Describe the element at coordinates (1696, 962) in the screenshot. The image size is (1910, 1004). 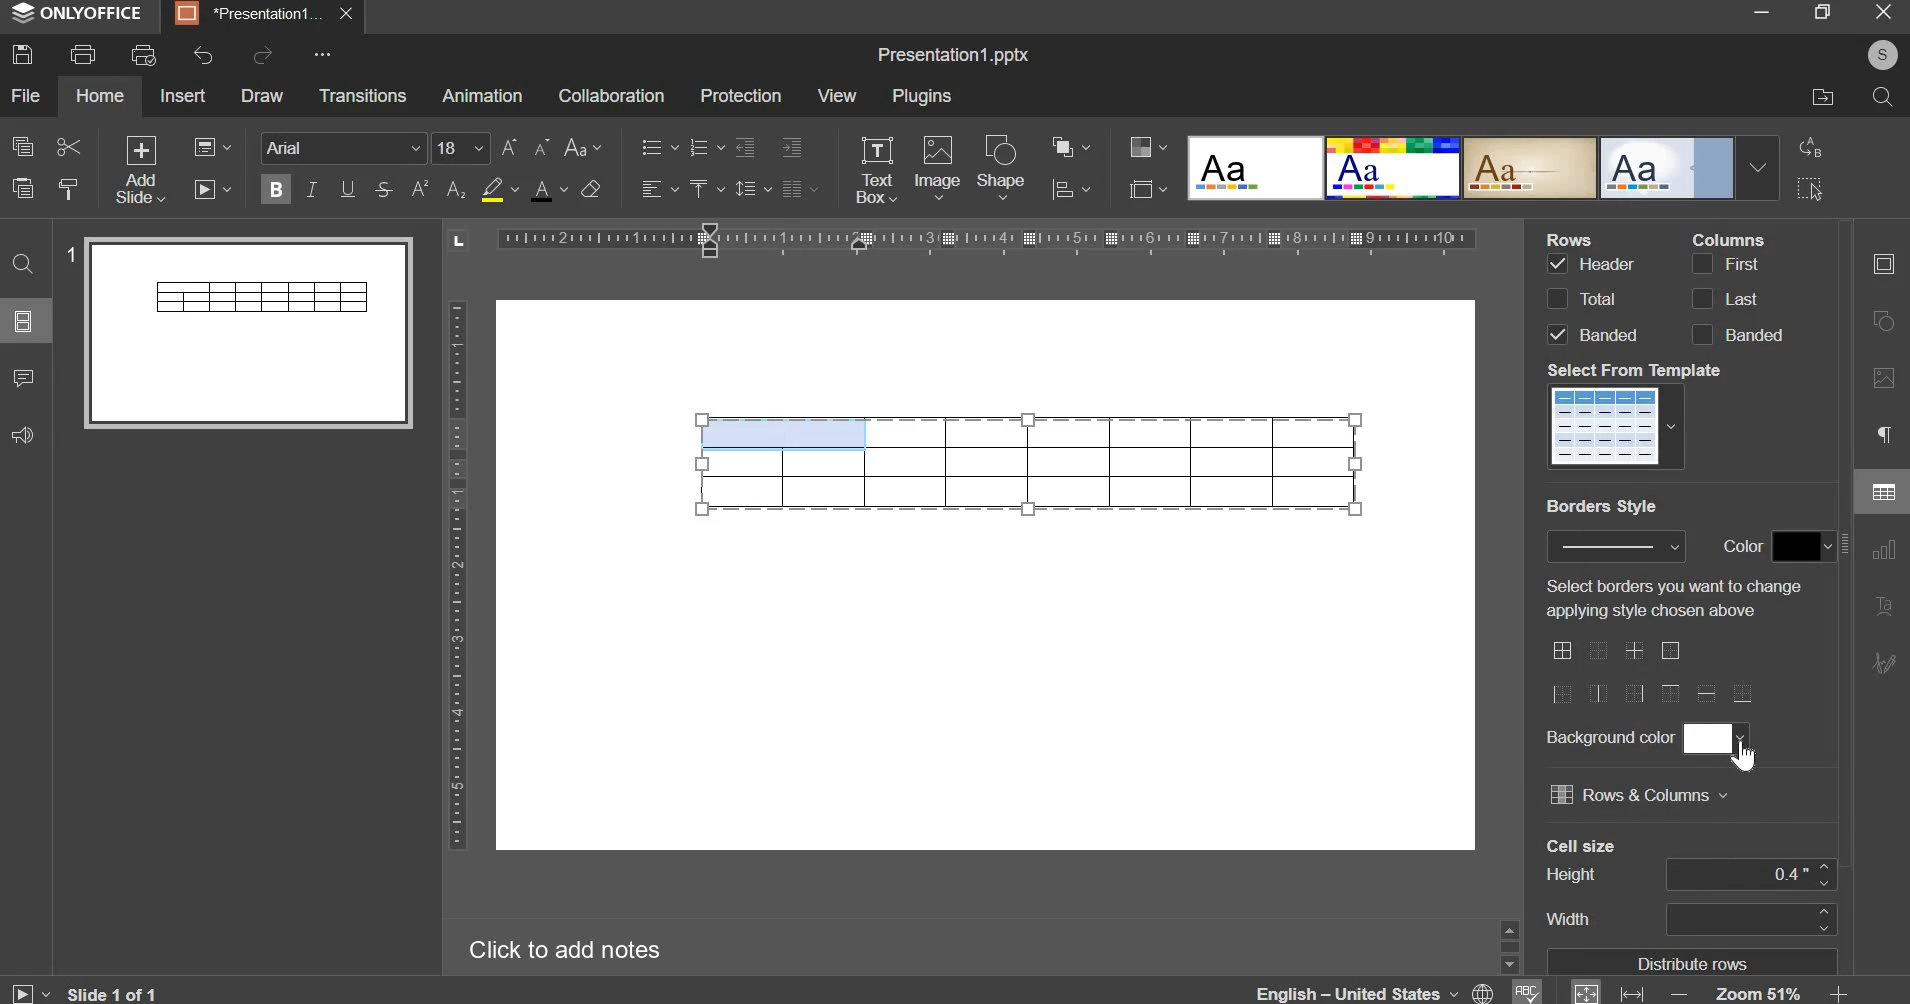
I see `Distribute rows` at that location.